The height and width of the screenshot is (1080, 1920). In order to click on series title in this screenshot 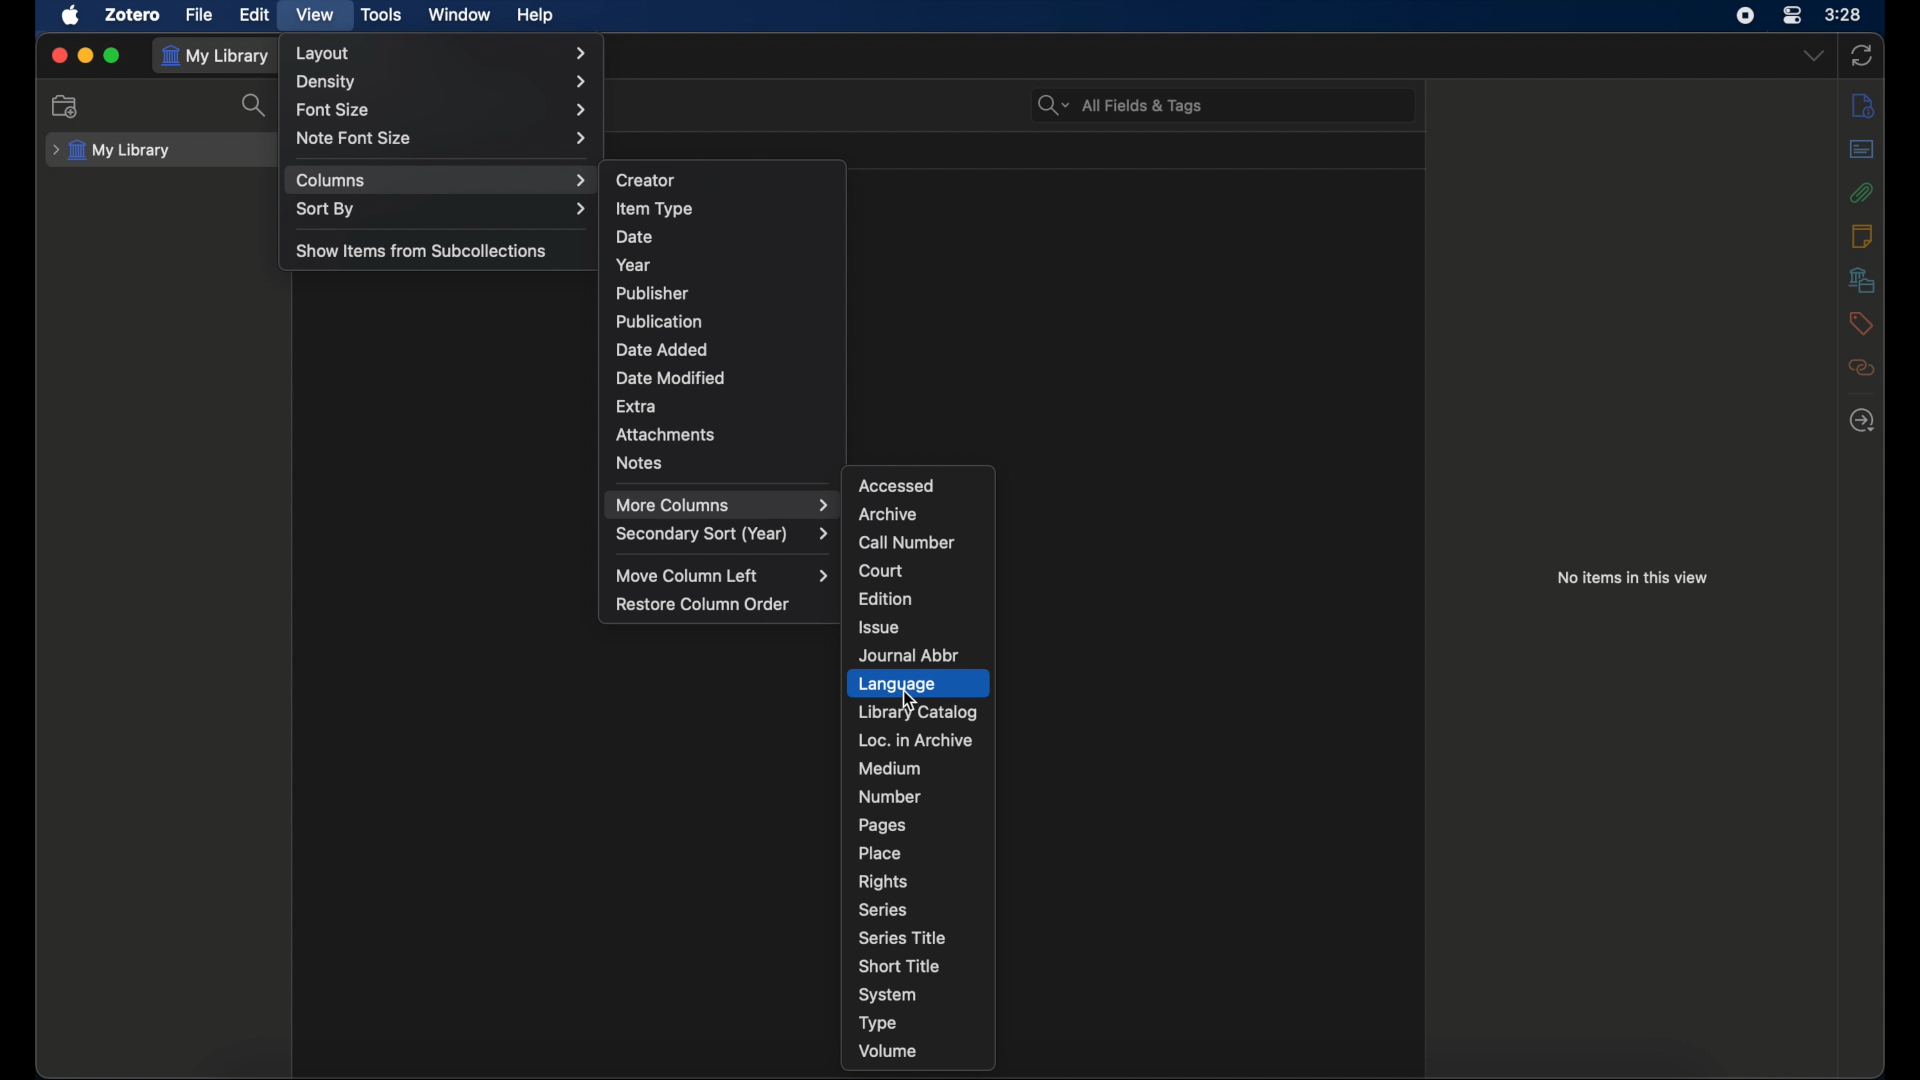, I will do `click(904, 937)`.